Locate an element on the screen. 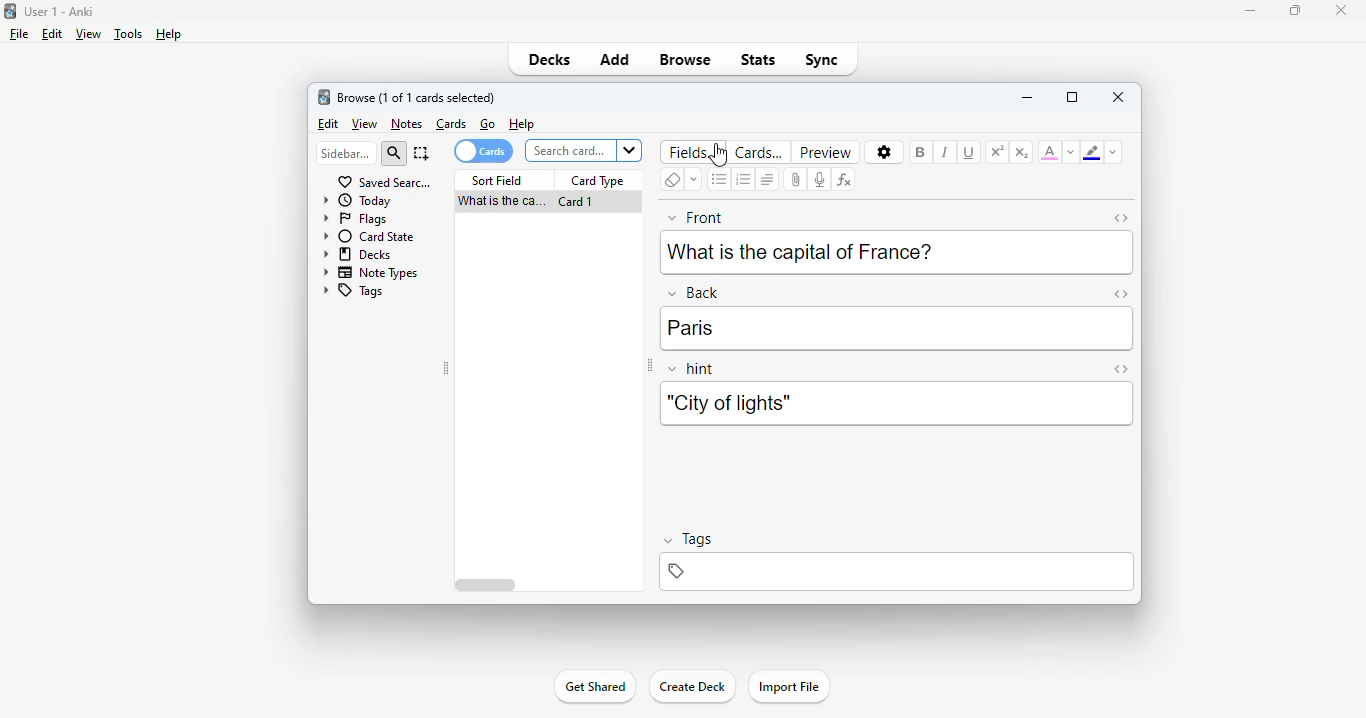 This screenshot has height=718, width=1366. today is located at coordinates (357, 200).